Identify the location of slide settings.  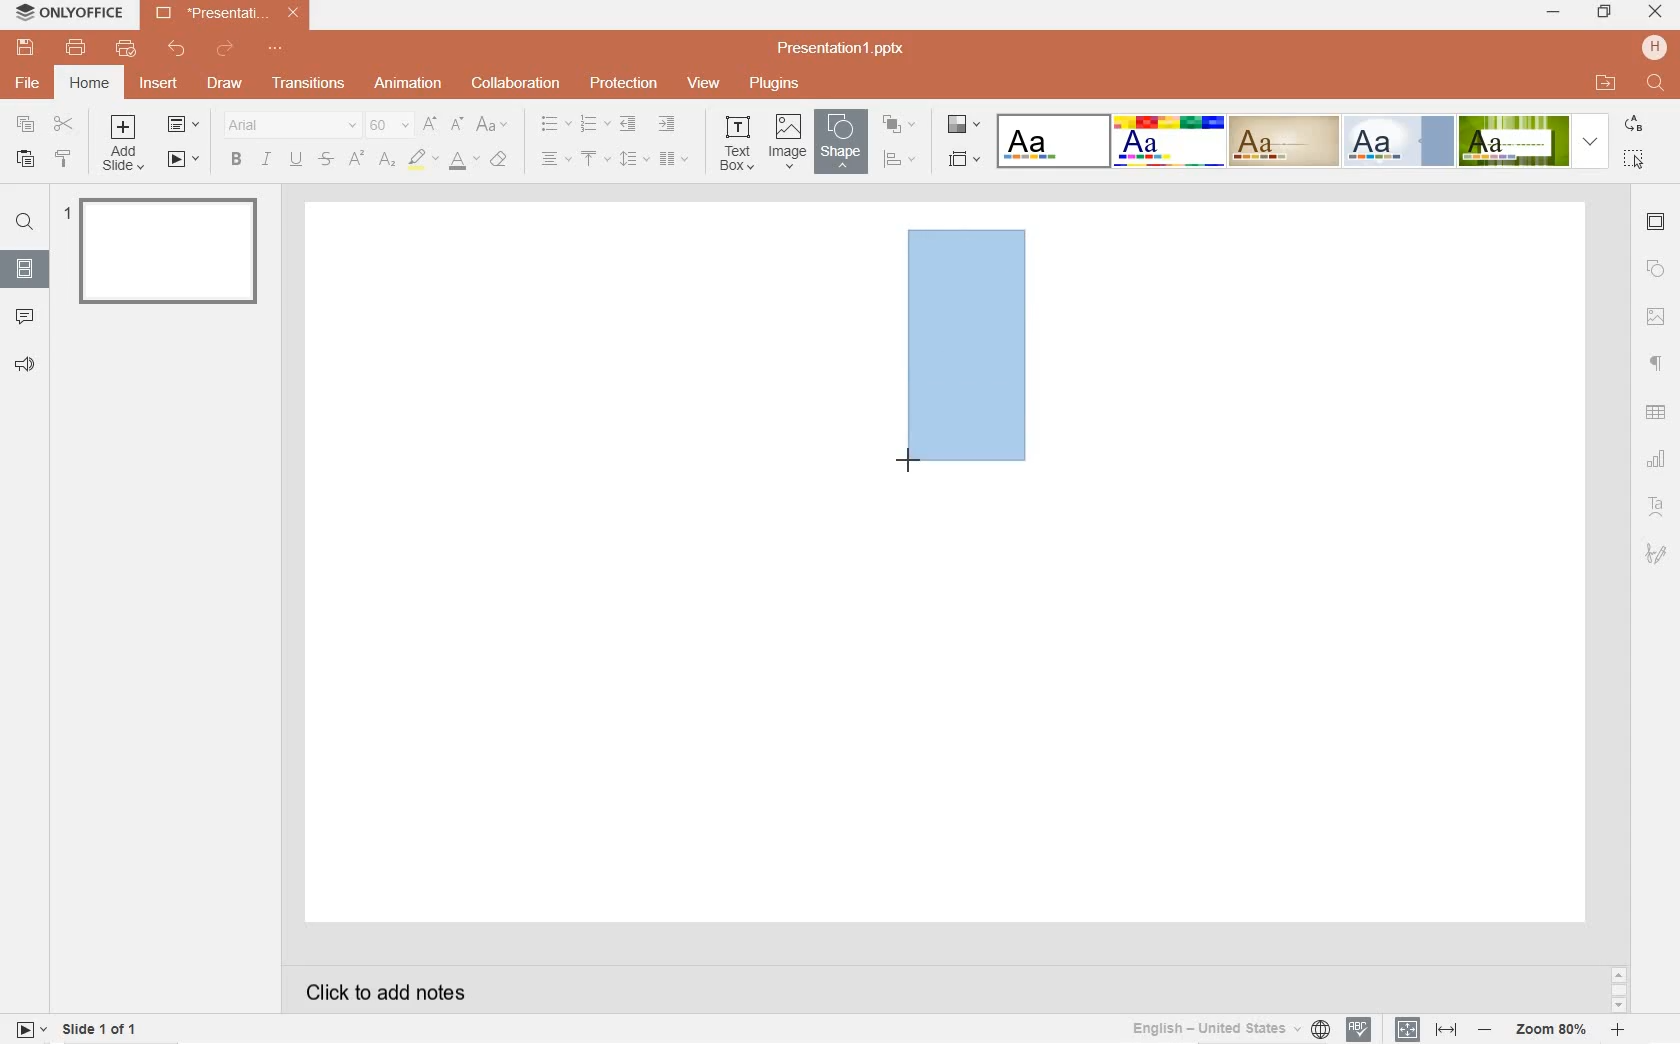
(1657, 224).